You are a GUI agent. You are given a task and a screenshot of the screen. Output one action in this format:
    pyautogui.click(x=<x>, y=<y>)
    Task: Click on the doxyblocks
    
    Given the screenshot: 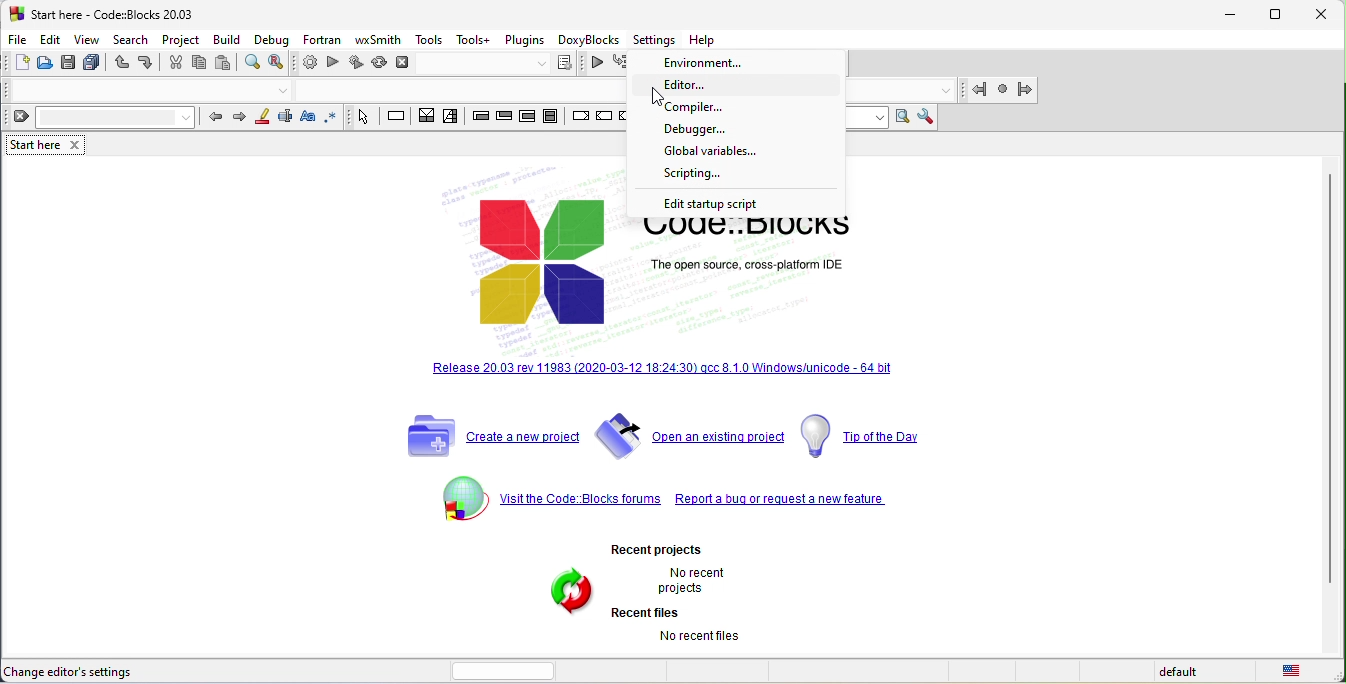 What is the action you would take?
    pyautogui.click(x=588, y=40)
    